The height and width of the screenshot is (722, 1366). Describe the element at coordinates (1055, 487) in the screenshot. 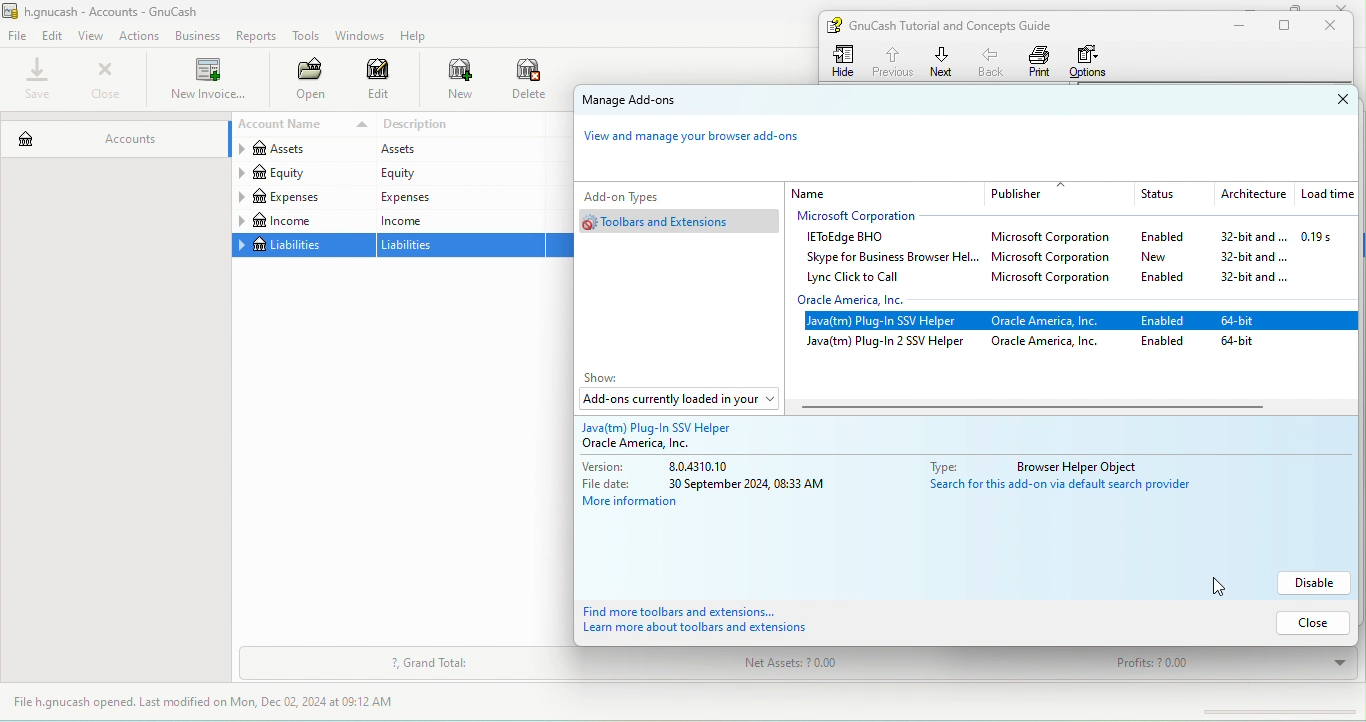

I see `` at that location.